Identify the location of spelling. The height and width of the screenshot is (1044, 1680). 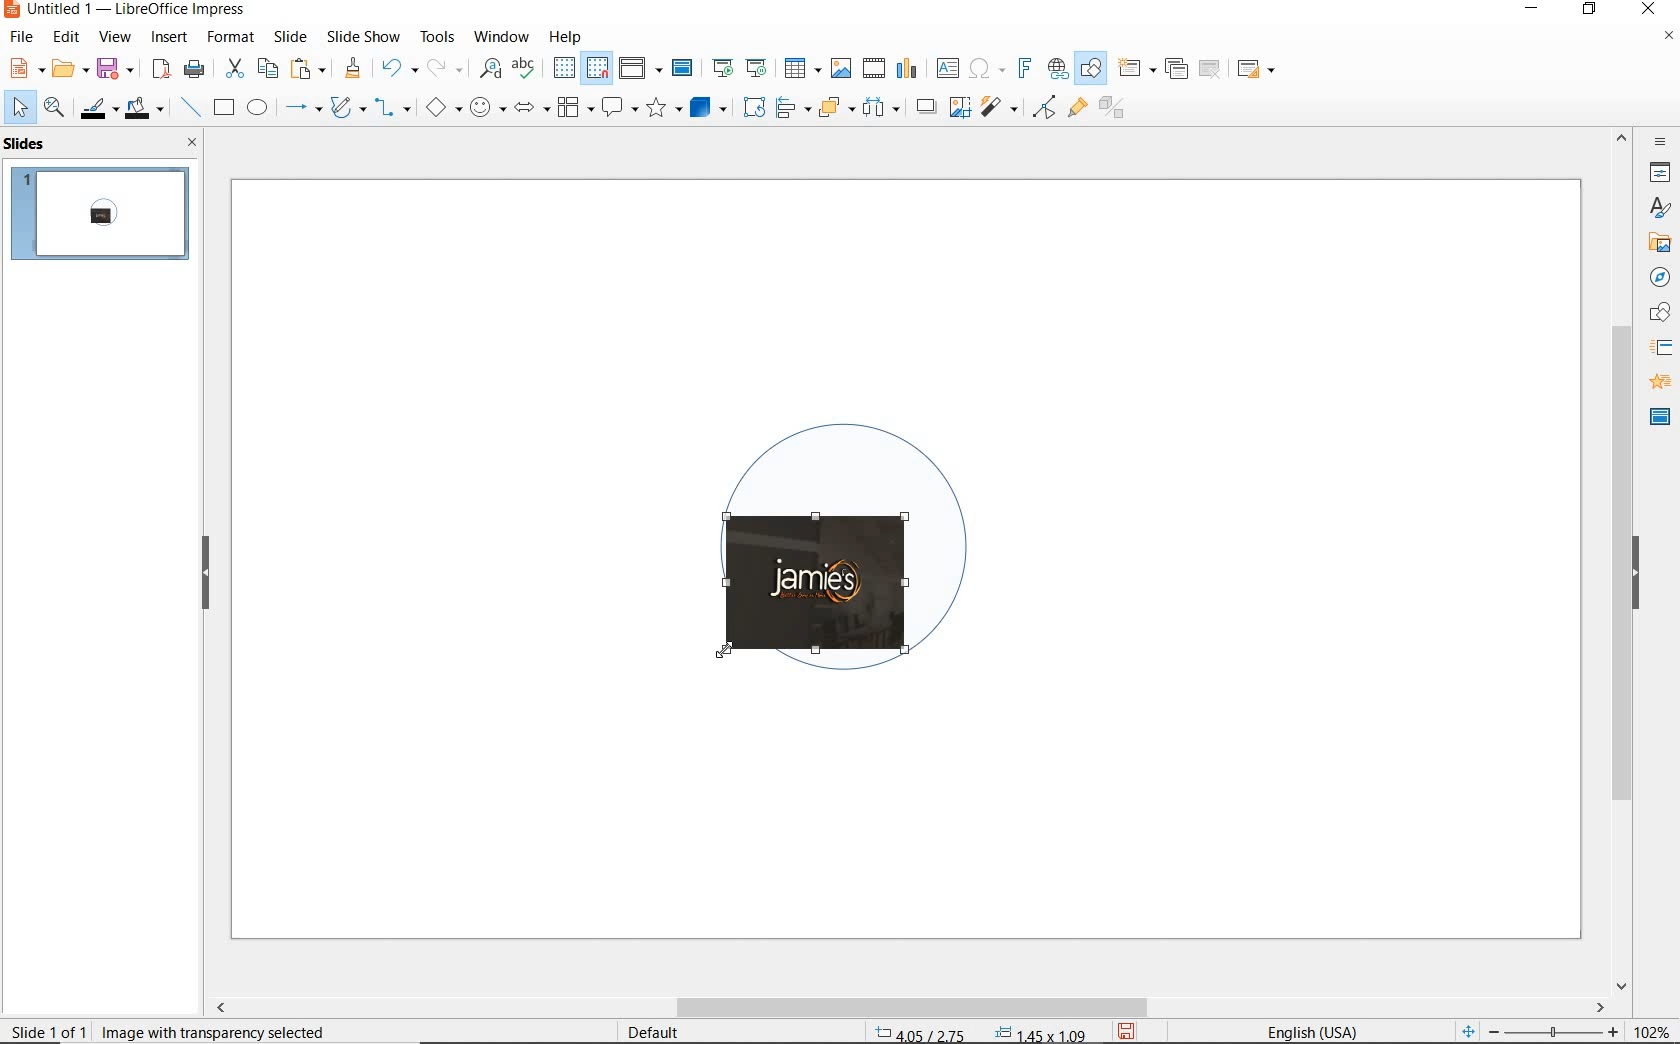
(523, 68).